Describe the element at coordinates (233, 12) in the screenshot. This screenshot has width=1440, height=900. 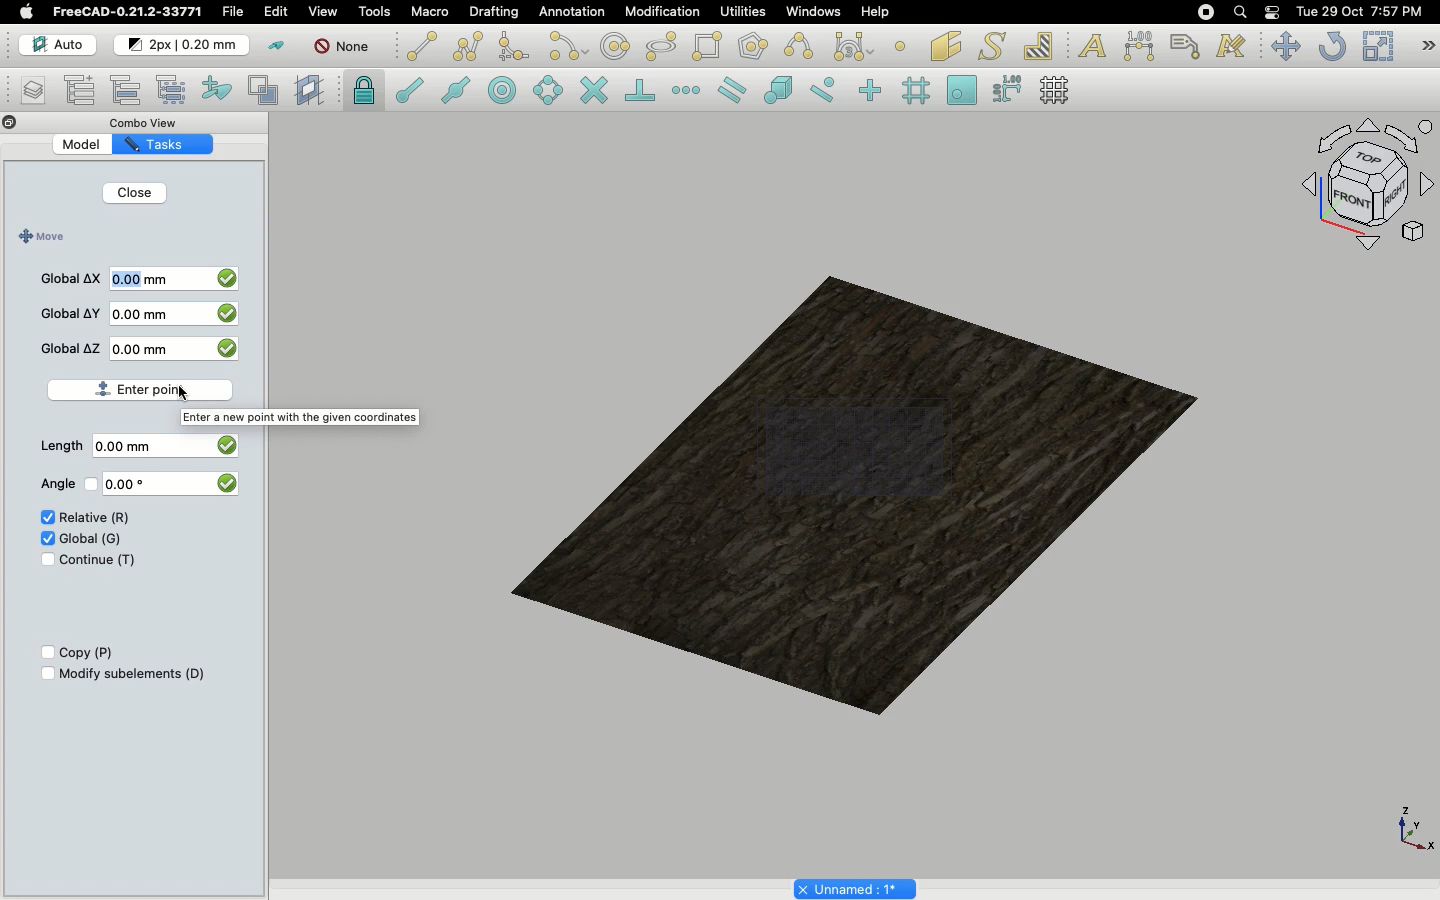
I see `File` at that location.